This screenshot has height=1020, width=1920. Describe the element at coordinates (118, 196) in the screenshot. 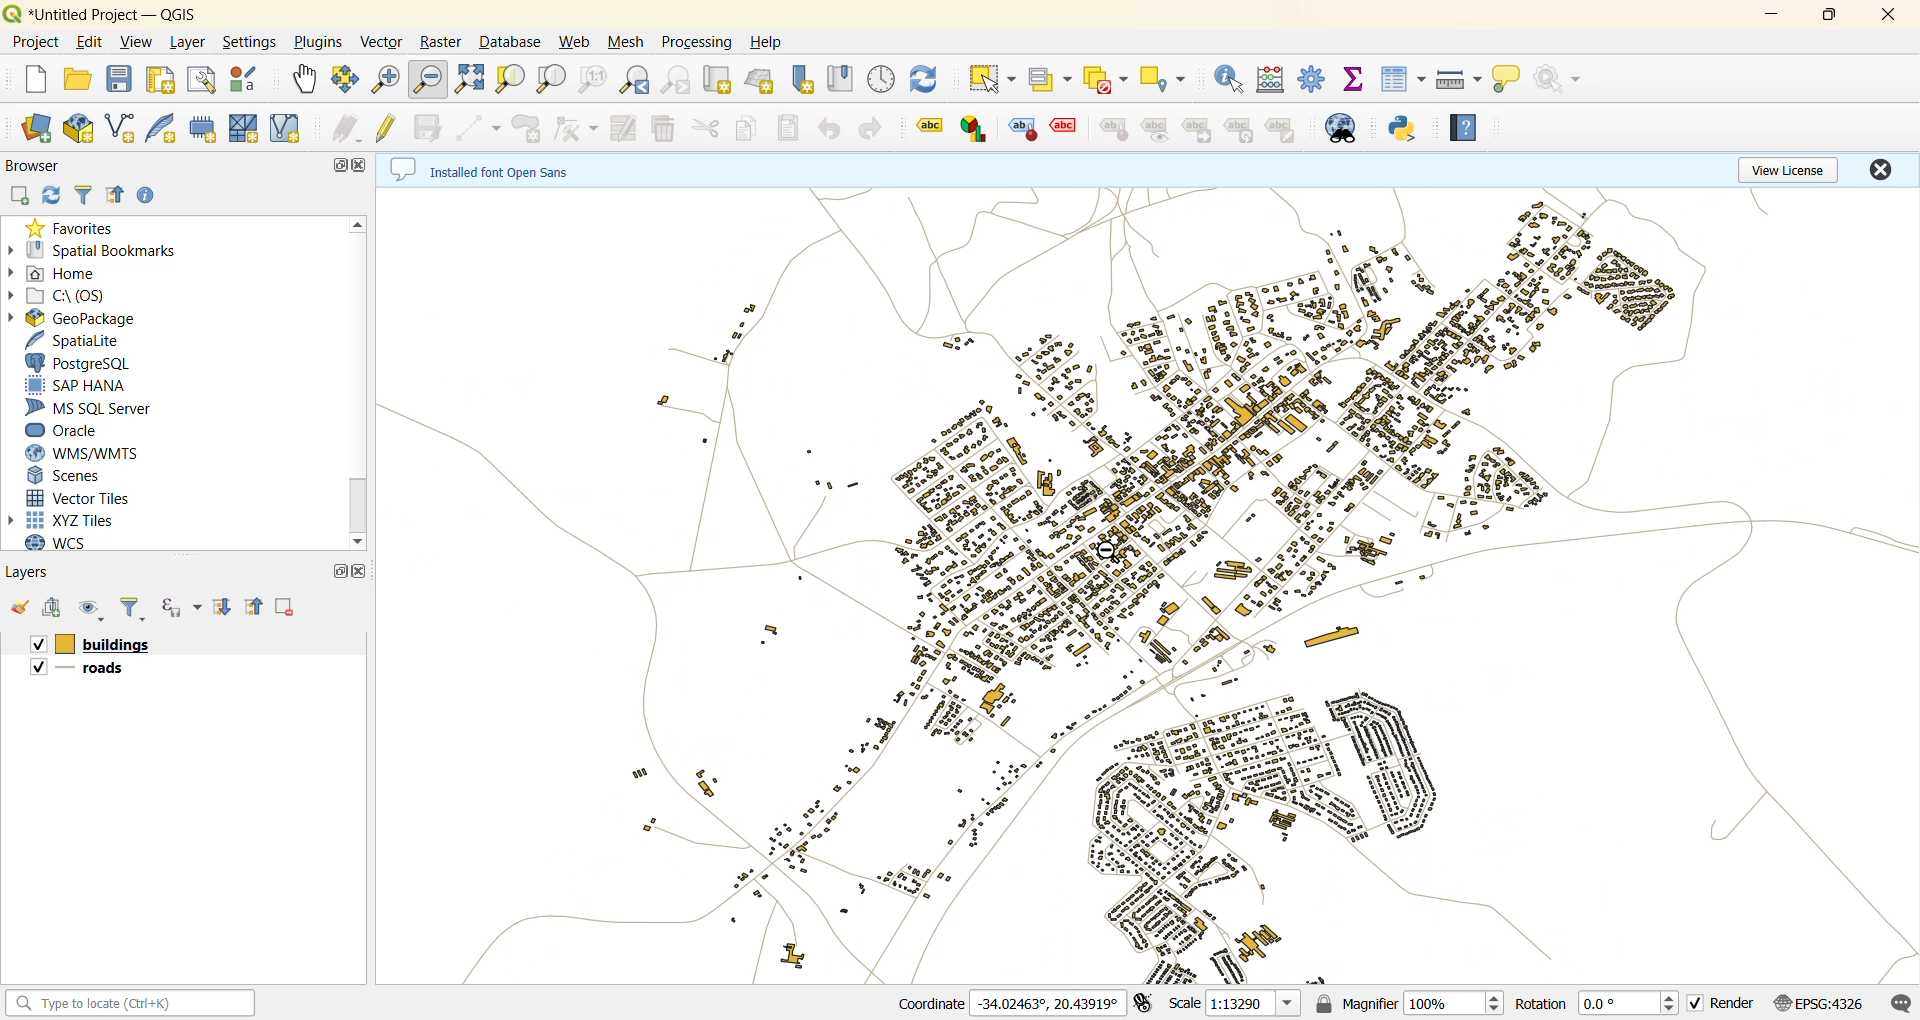

I see `collapse all` at that location.